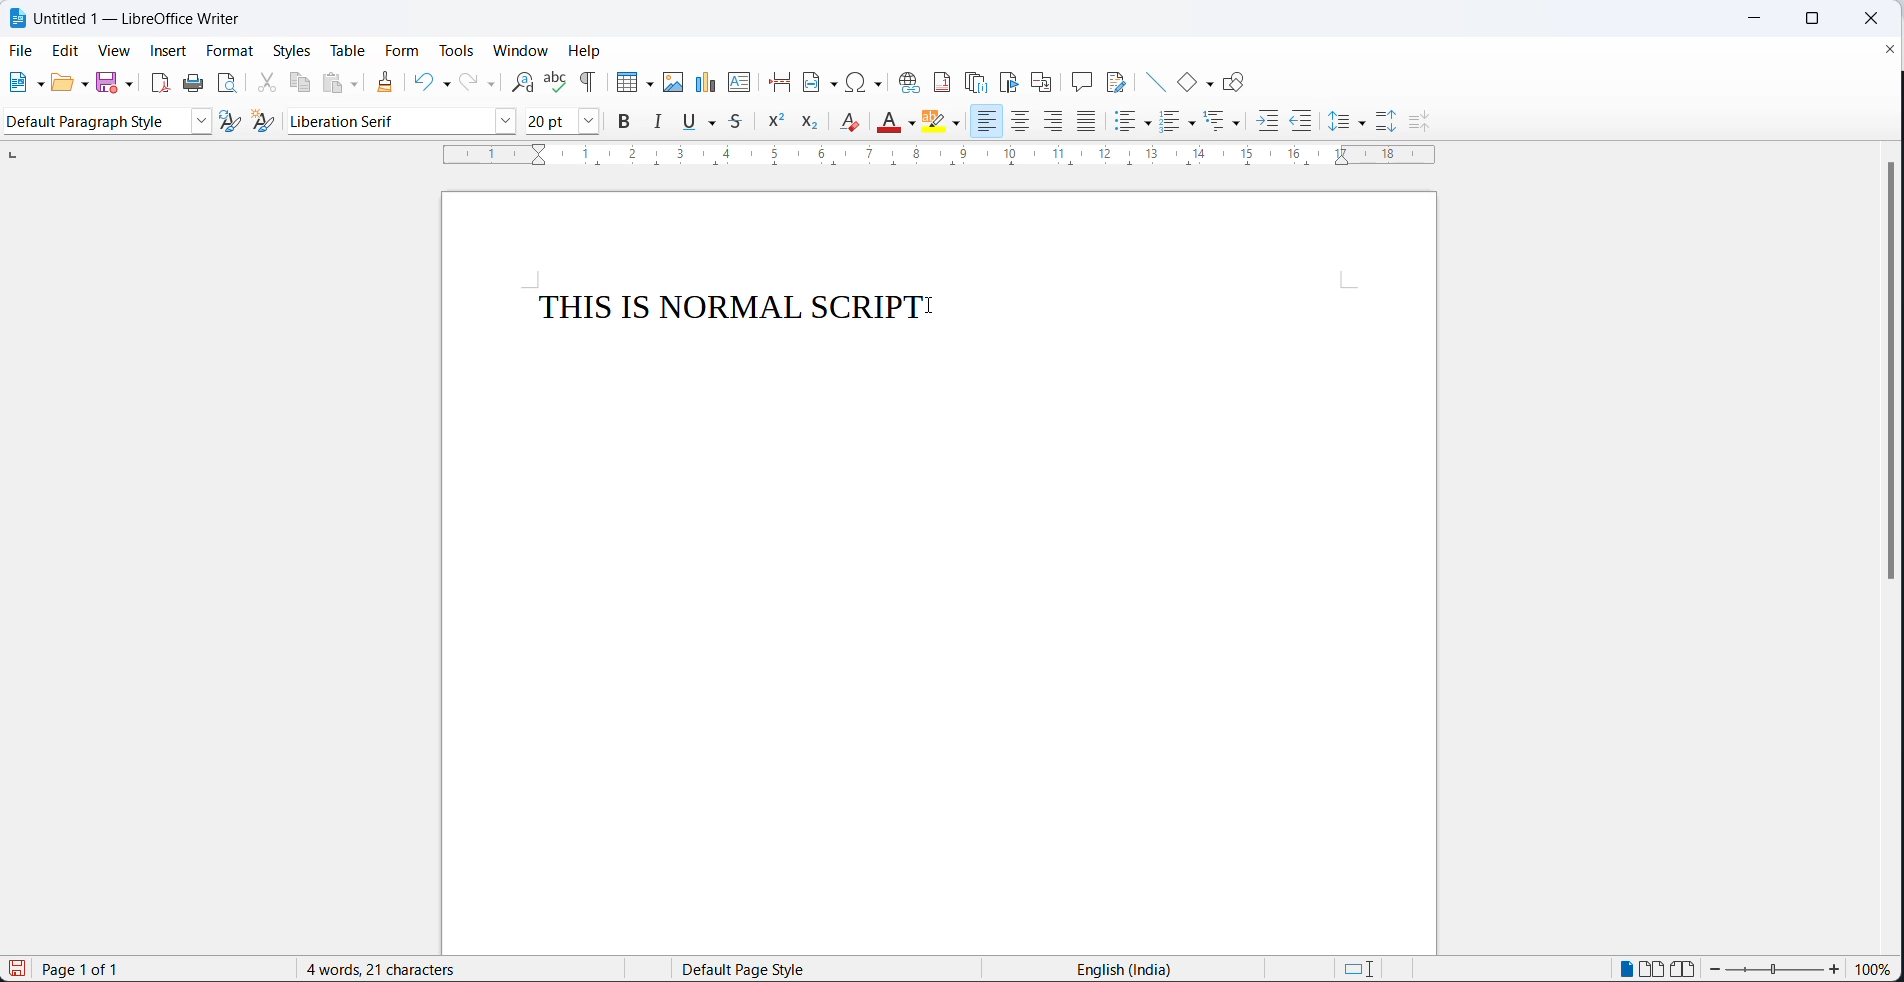 Image resolution: width=1904 pixels, height=982 pixels. What do you see at coordinates (18, 18) in the screenshot?
I see `libreoffice logo` at bounding box center [18, 18].